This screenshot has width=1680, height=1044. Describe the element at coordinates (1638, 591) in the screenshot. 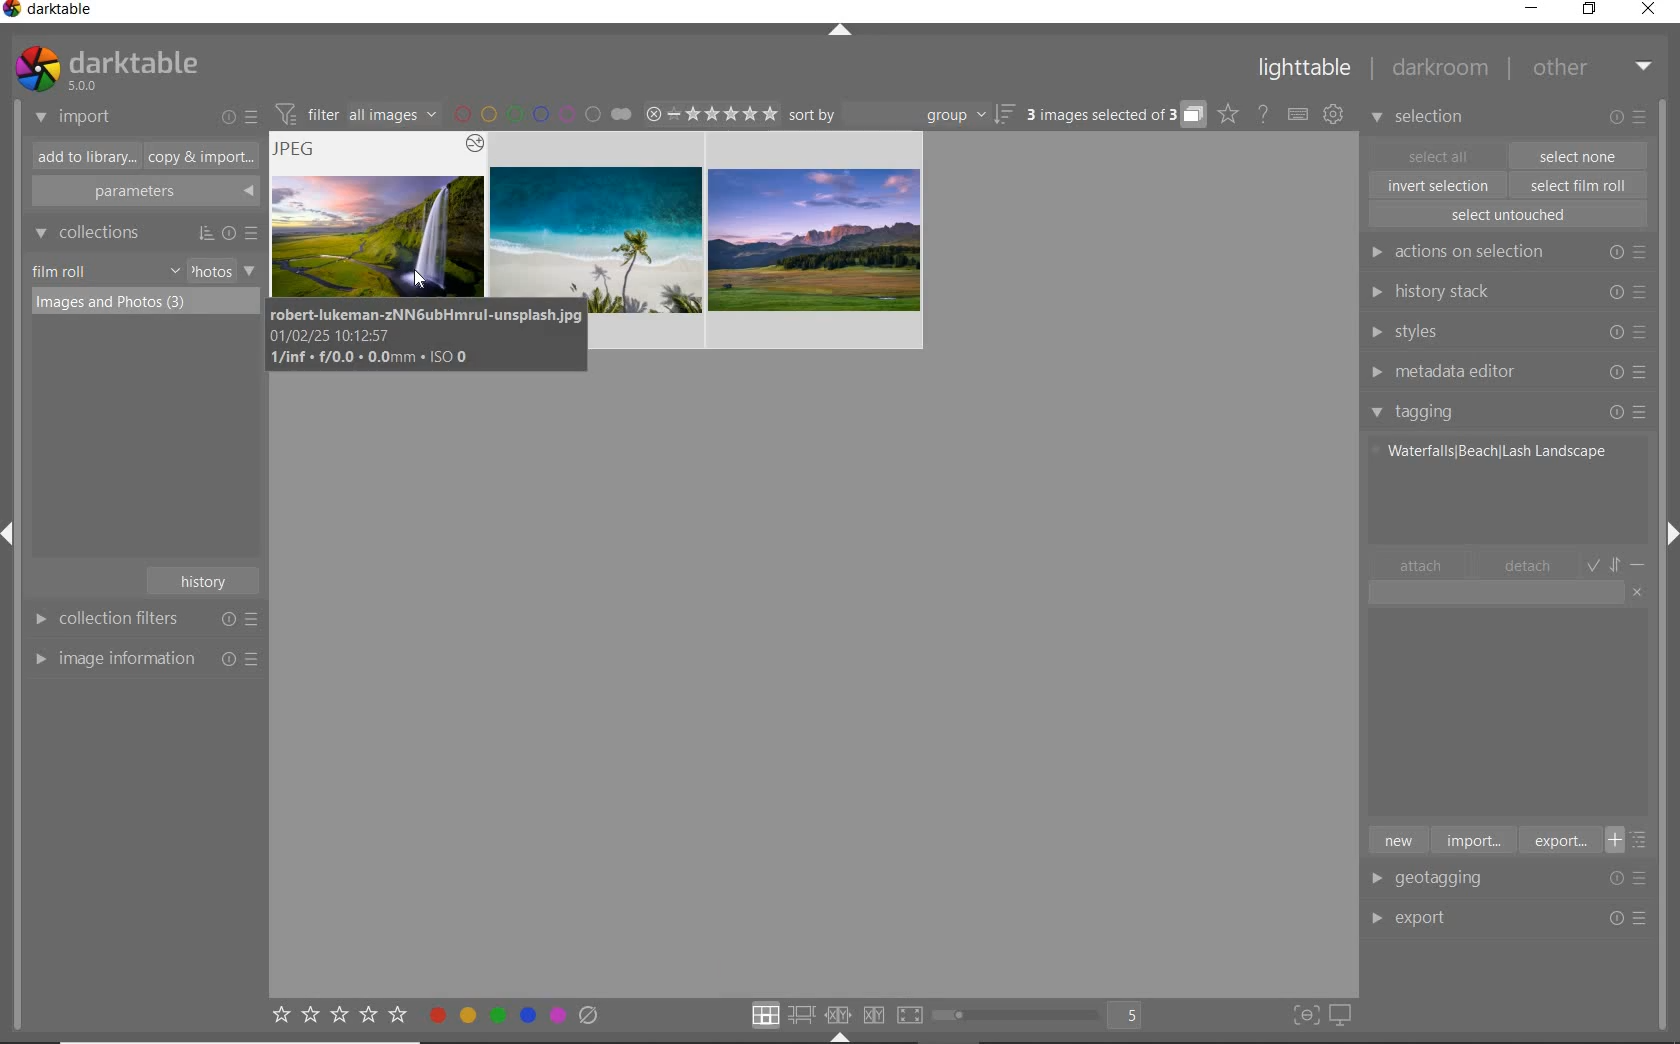

I see `clear entry` at that location.